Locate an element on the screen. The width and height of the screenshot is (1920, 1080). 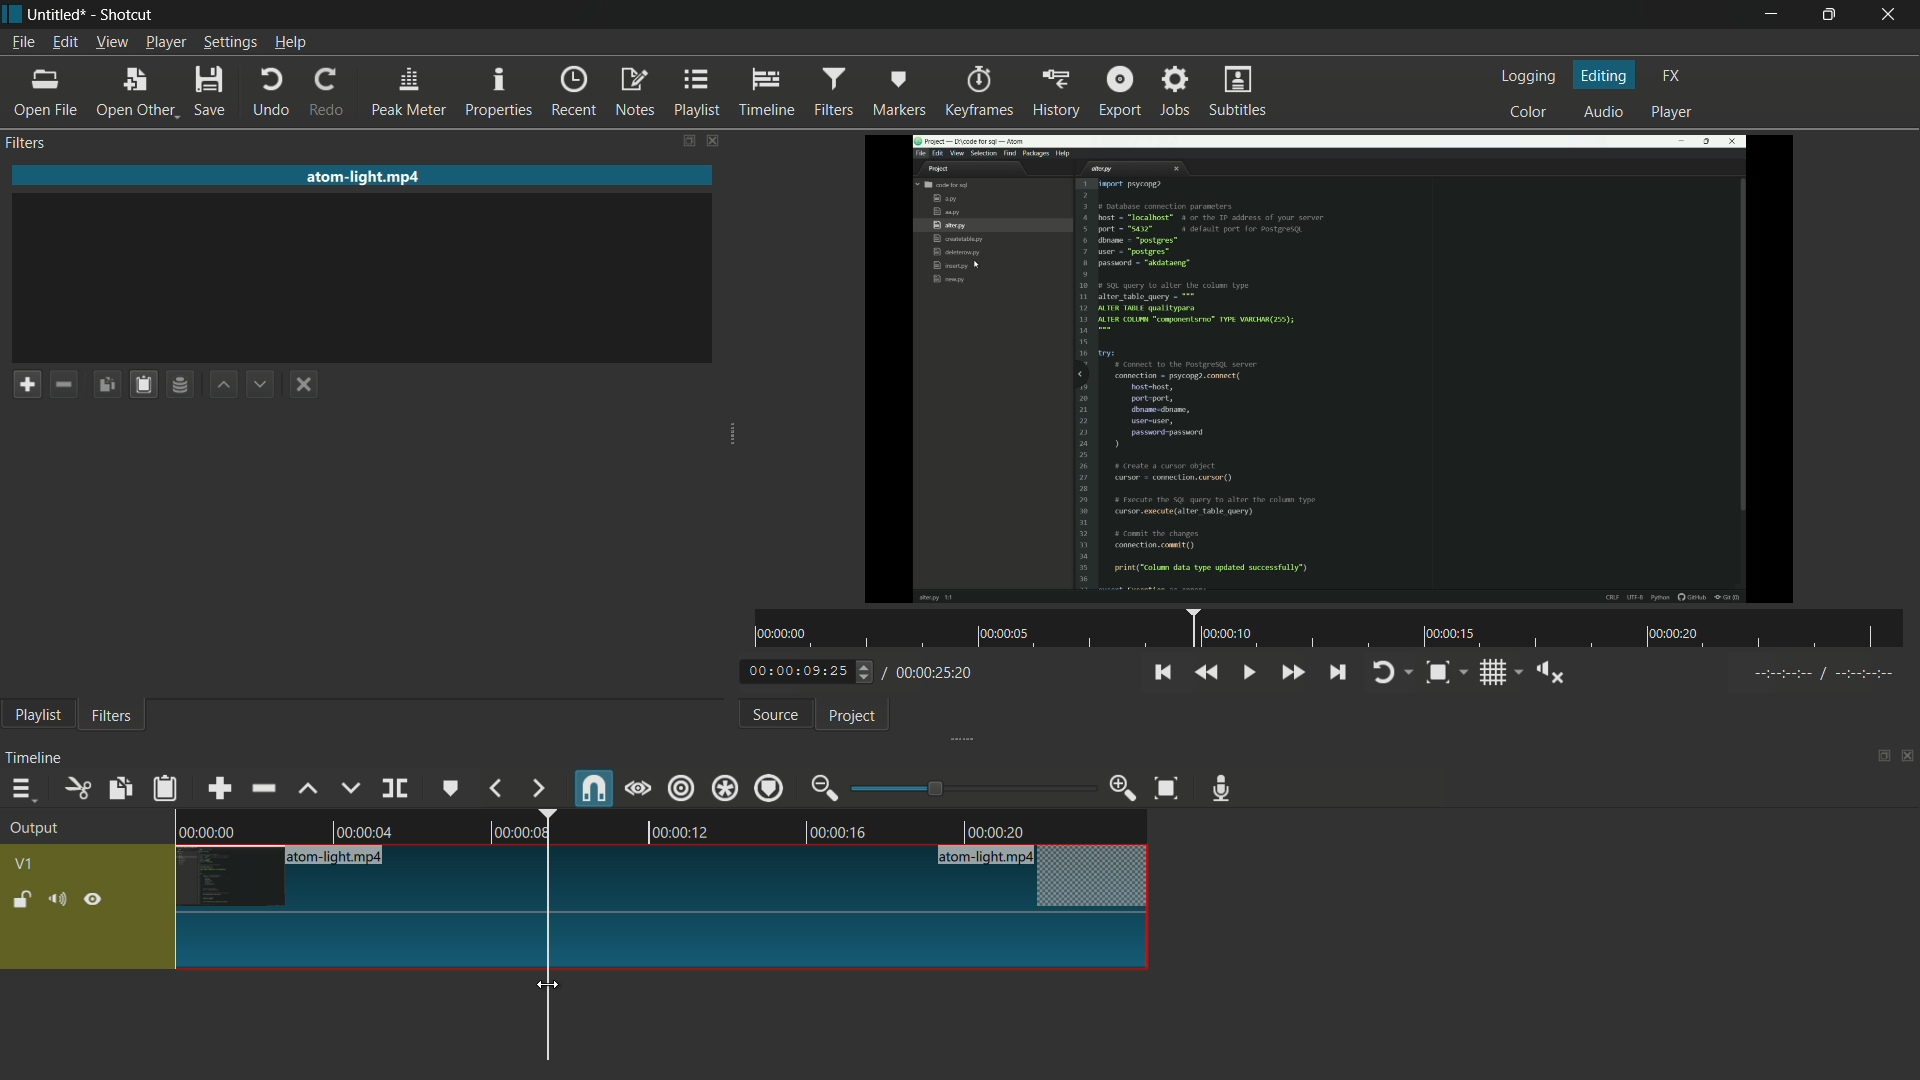
view menu is located at coordinates (110, 44).